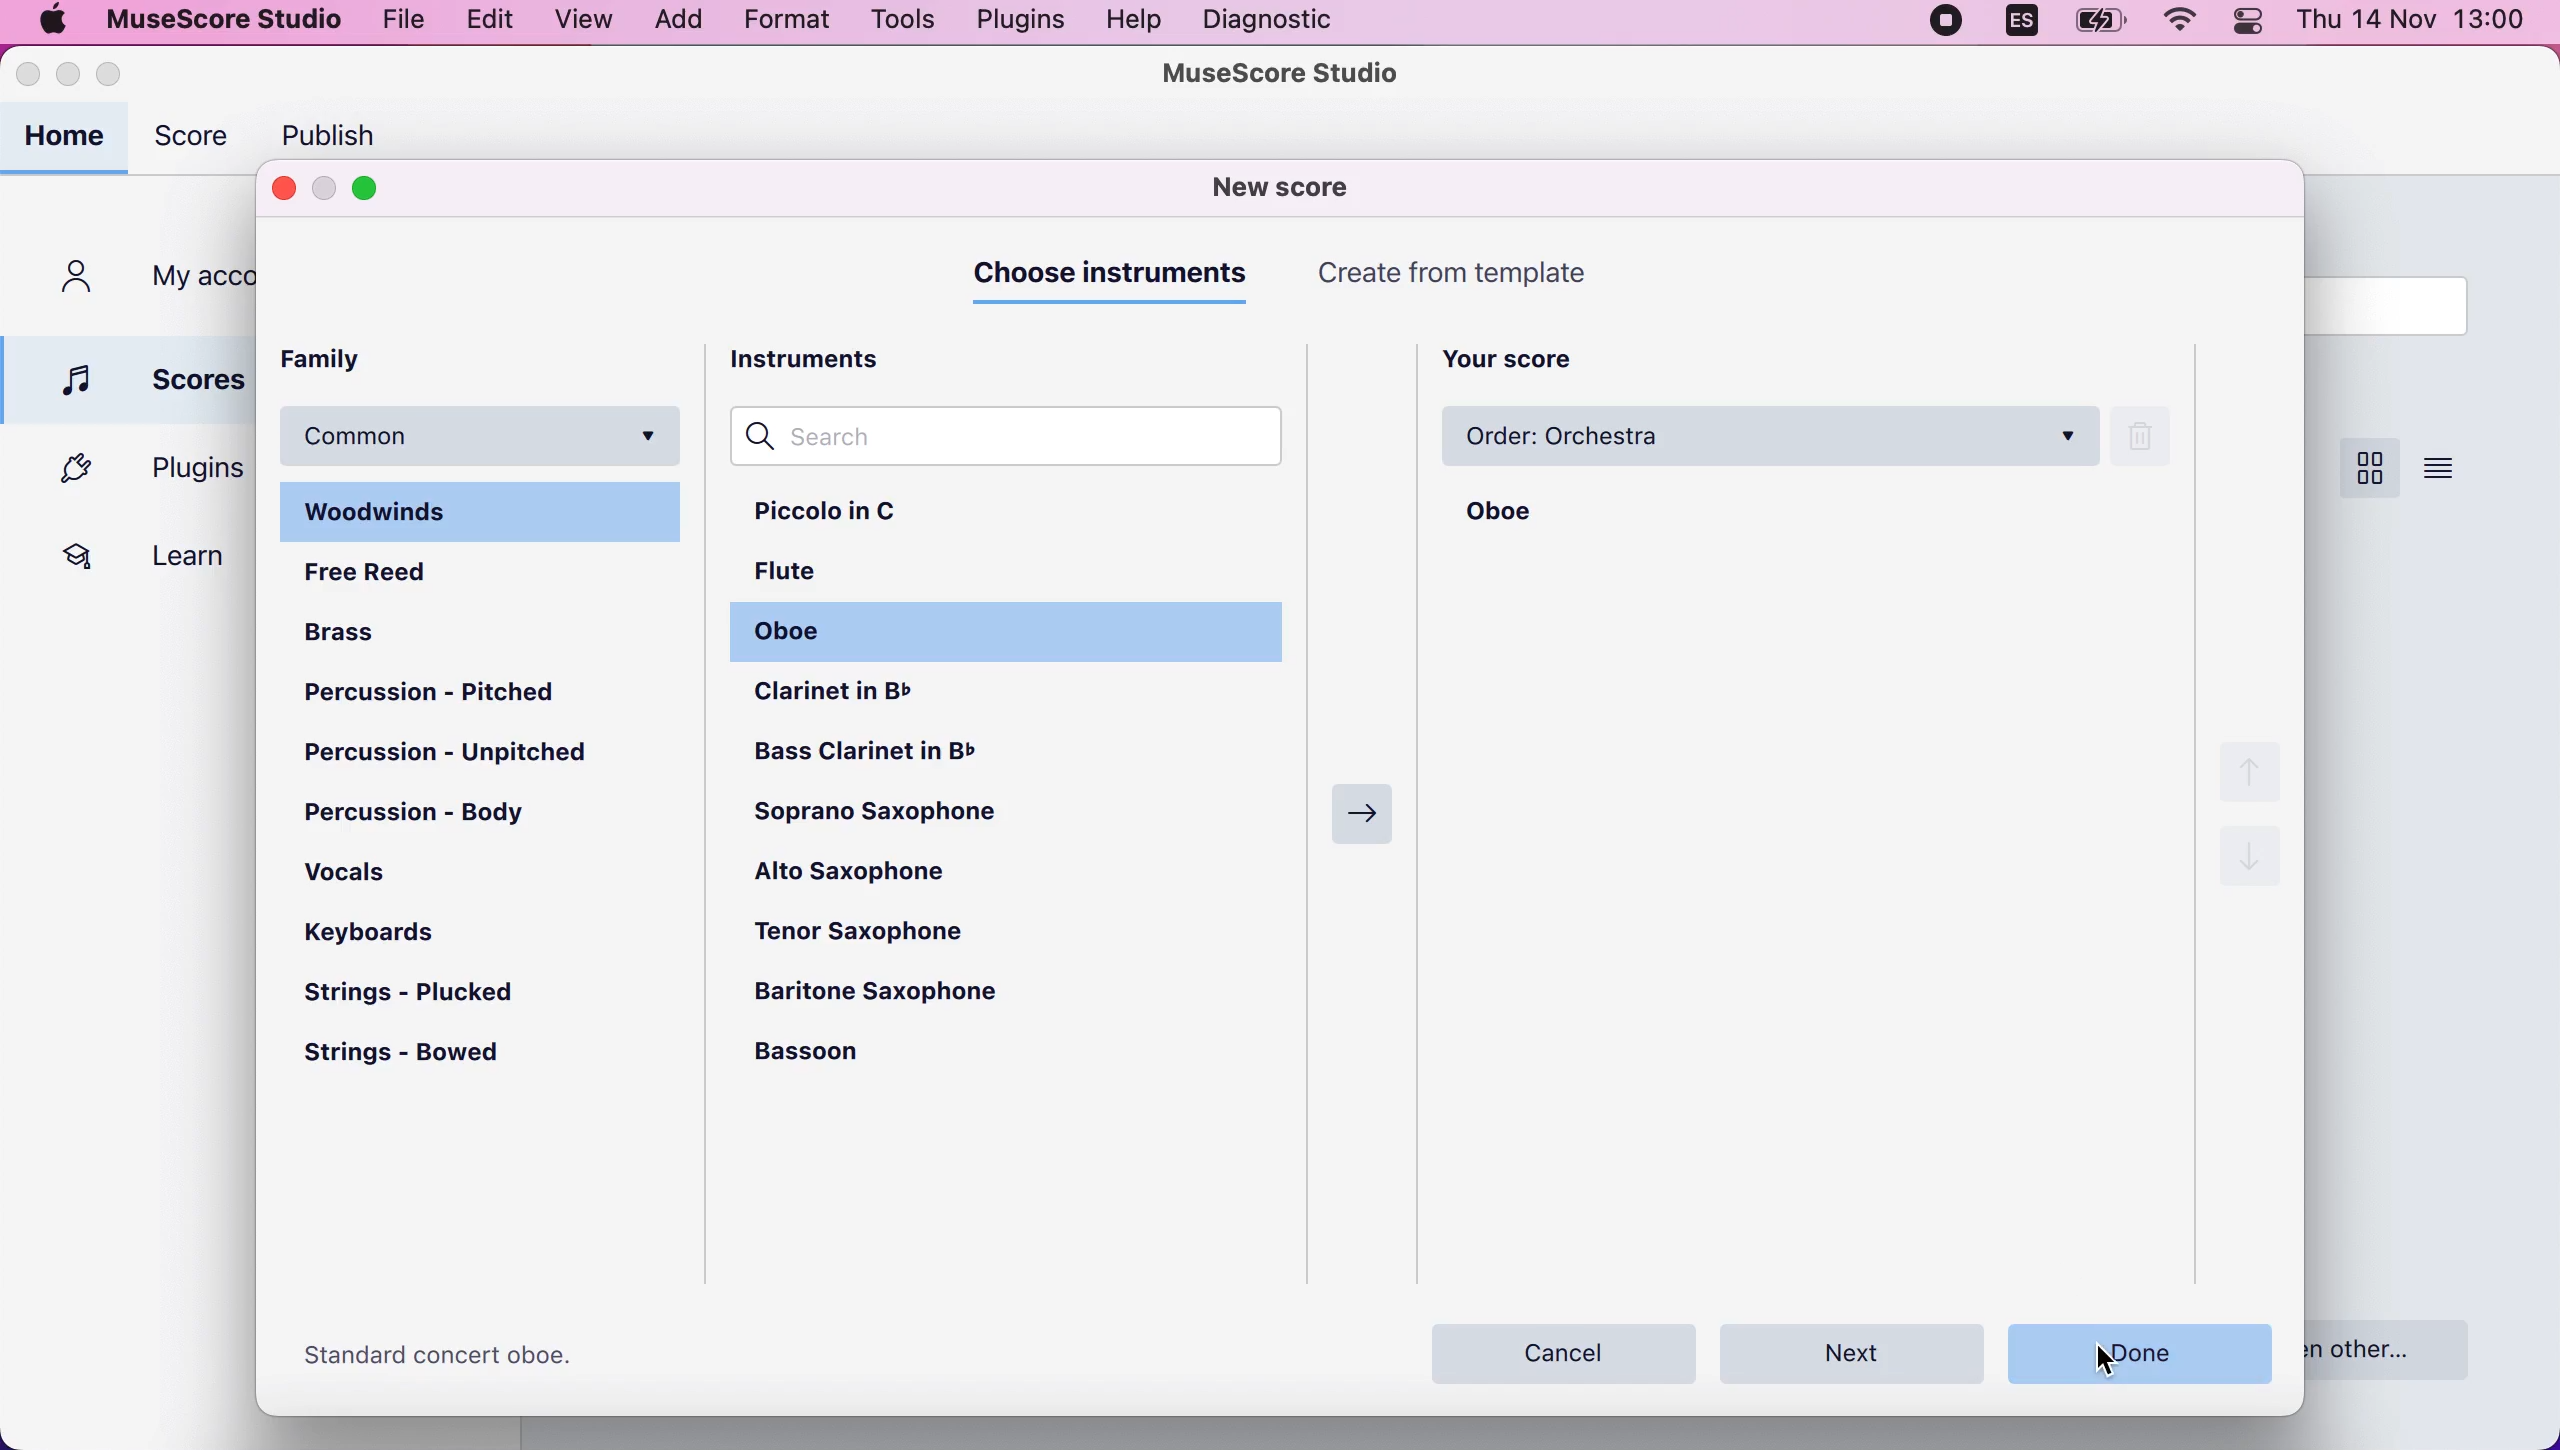 The image size is (2560, 1450). I want to click on search, so click(1026, 439).